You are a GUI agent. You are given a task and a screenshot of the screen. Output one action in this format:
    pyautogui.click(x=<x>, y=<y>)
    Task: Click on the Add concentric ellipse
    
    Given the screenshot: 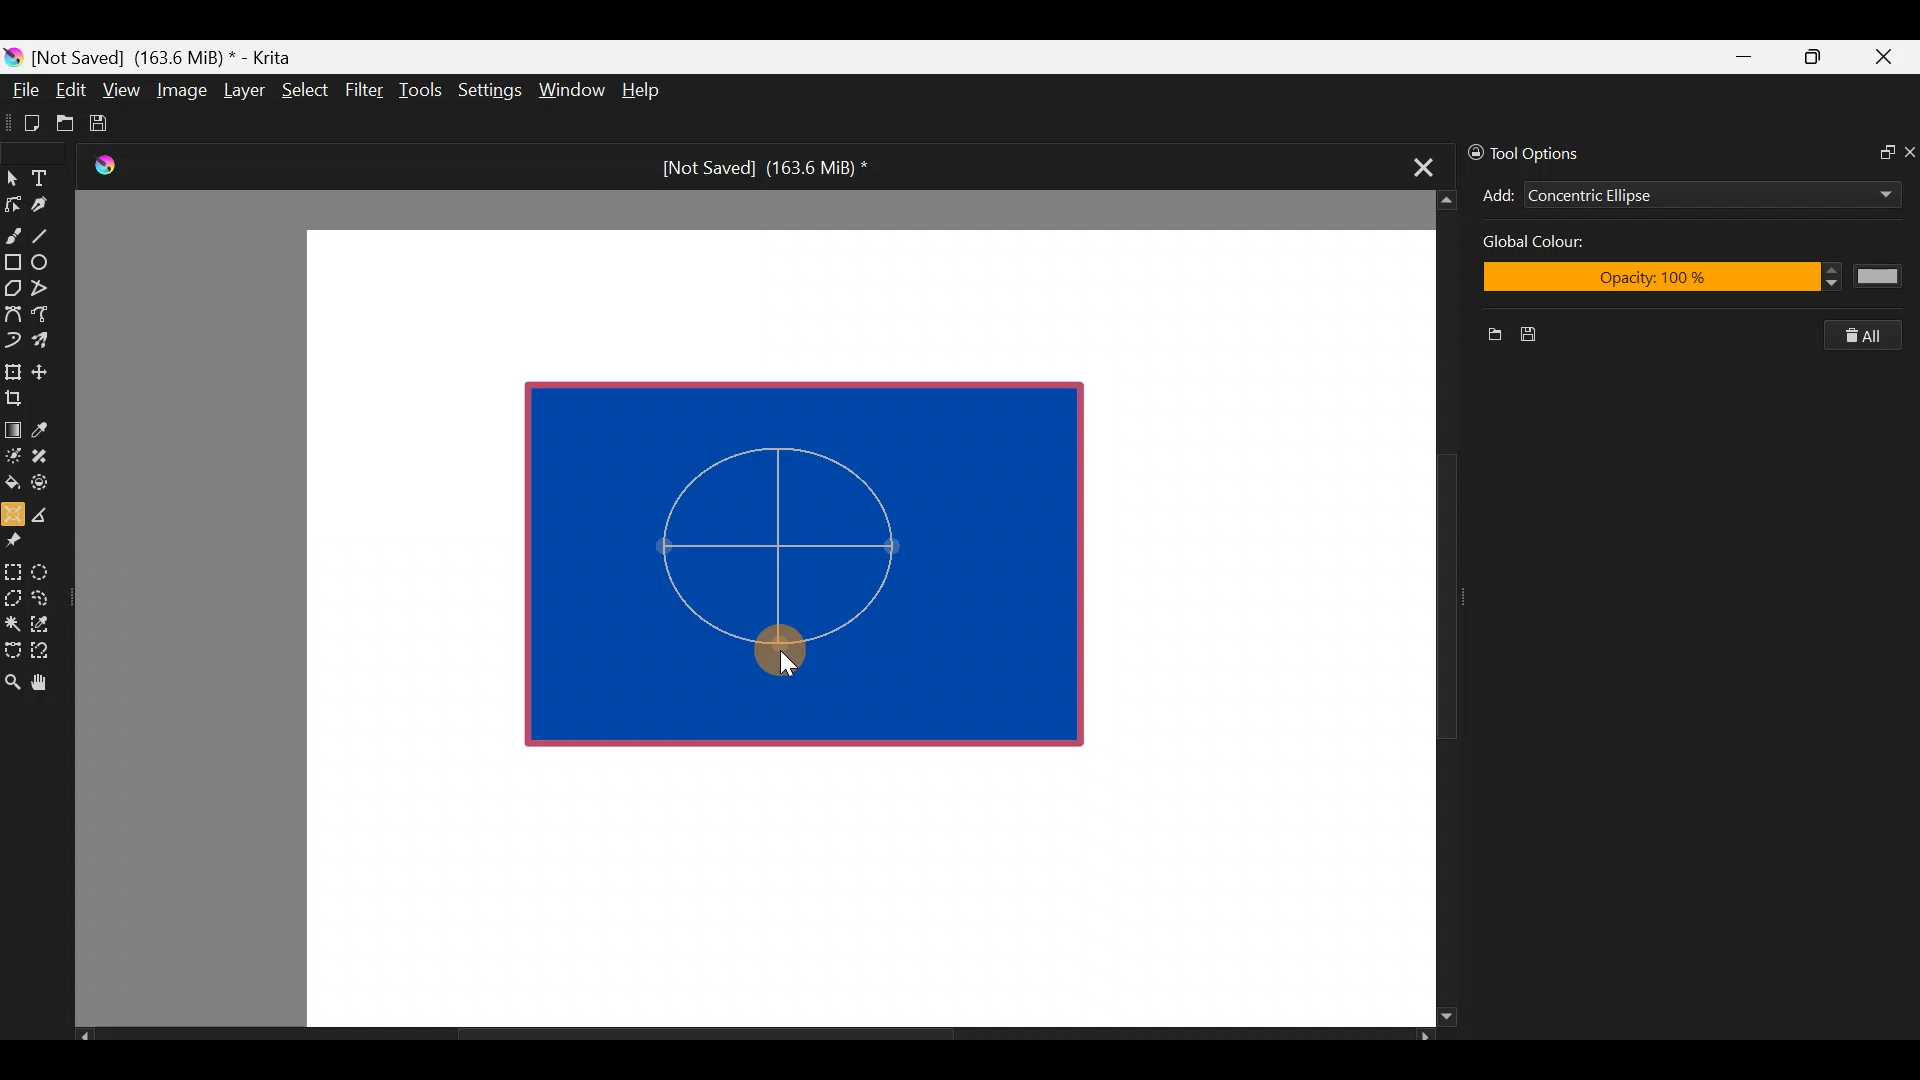 What is the action you would take?
    pyautogui.click(x=1495, y=192)
    